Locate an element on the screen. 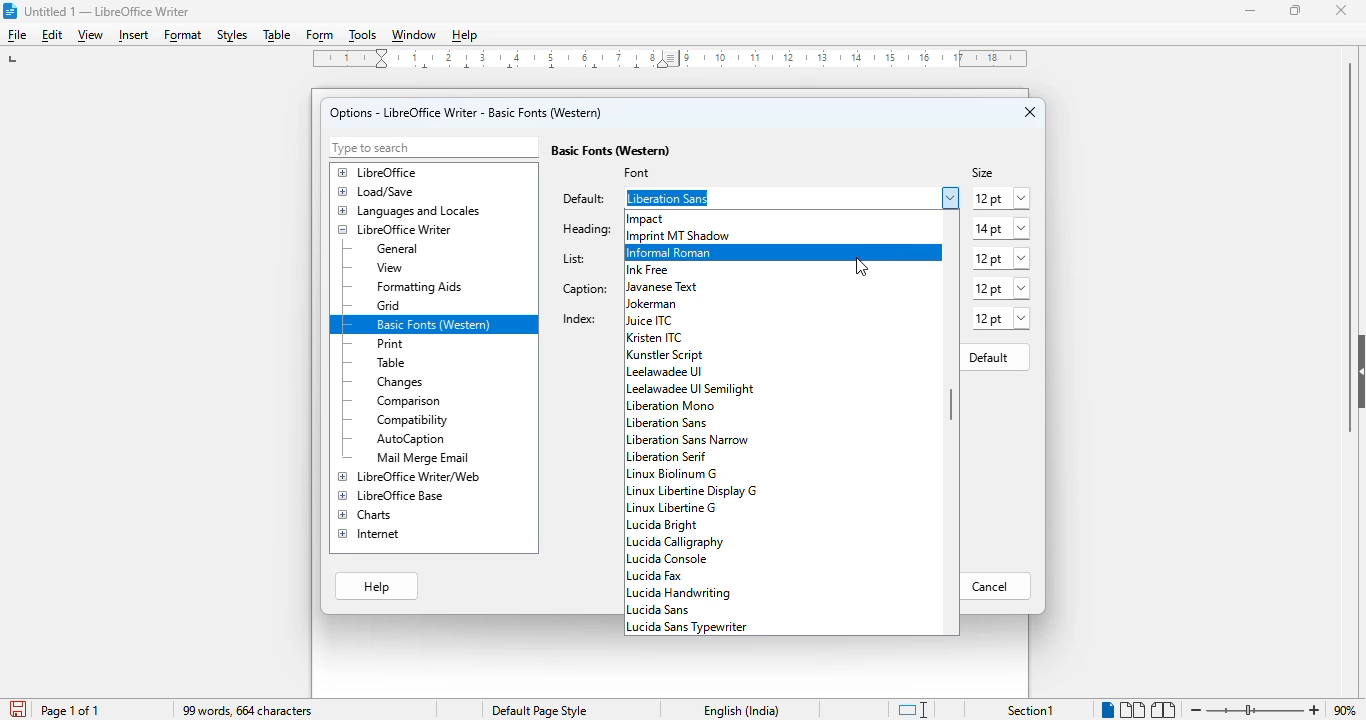  libreOffice is located at coordinates (378, 172).